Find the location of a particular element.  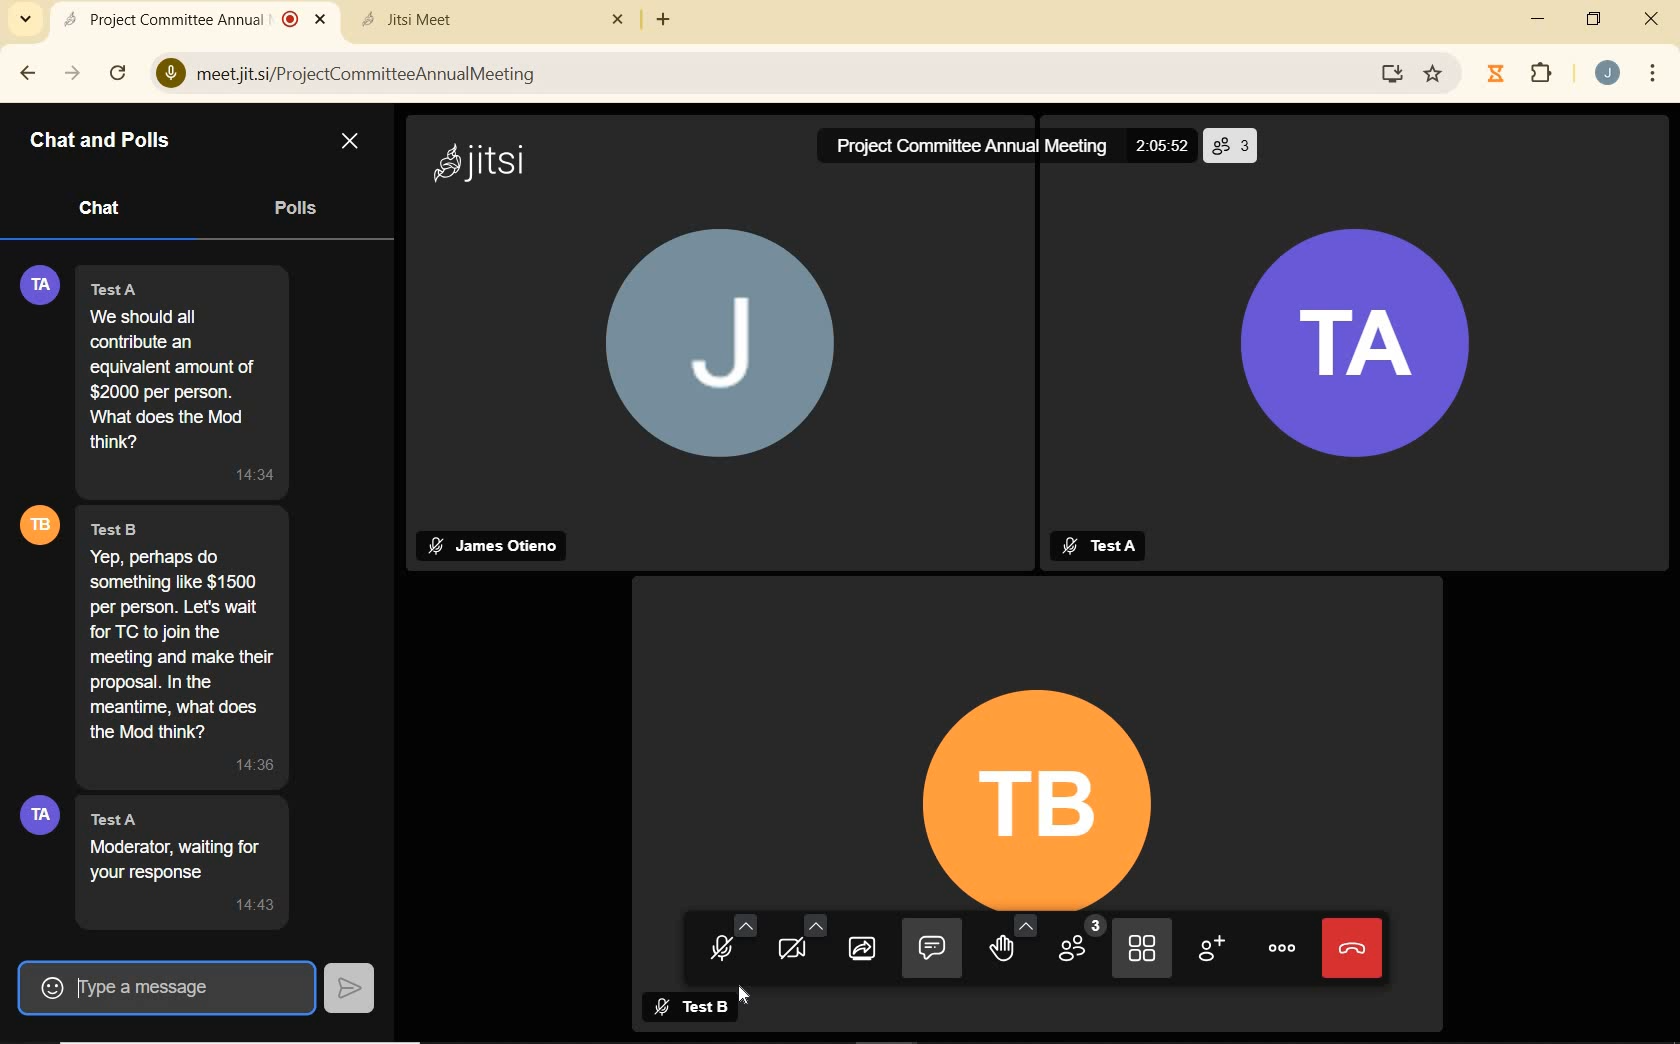

User Profile is located at coordinates (32, 282).